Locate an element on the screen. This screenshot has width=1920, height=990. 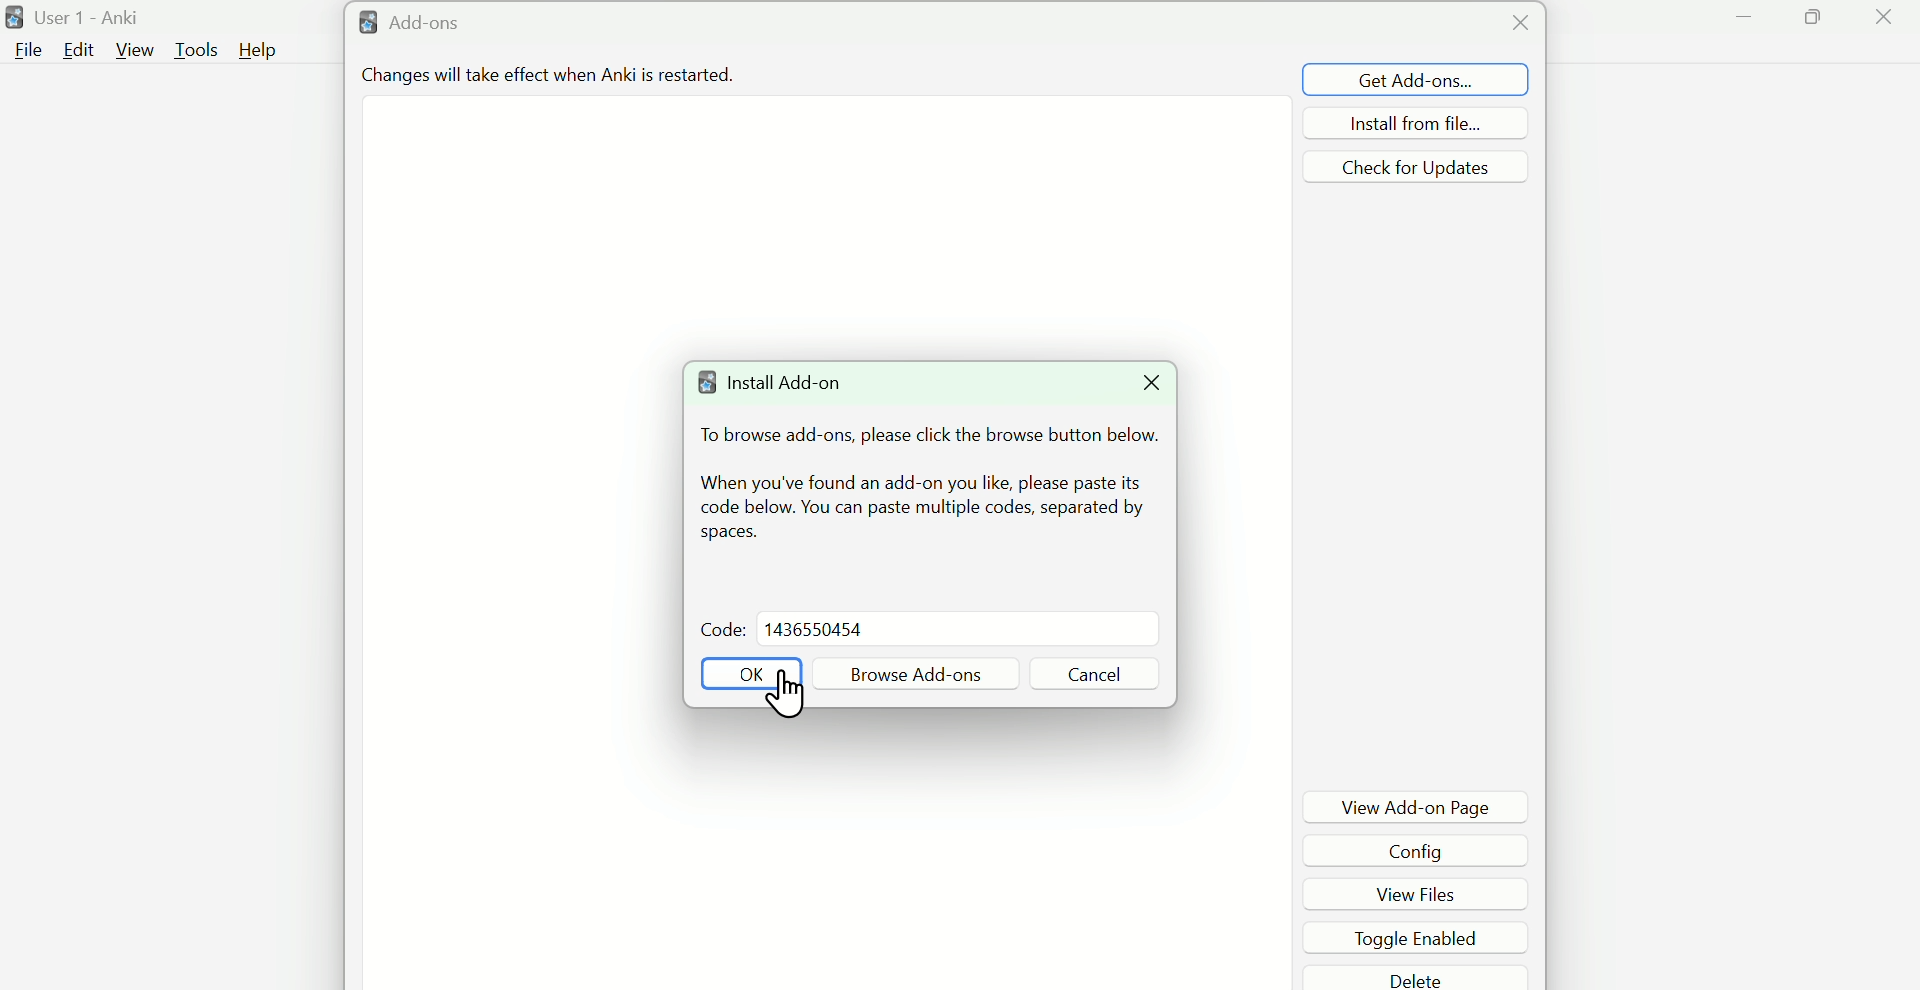
Help is located at coordinates (258, 50).